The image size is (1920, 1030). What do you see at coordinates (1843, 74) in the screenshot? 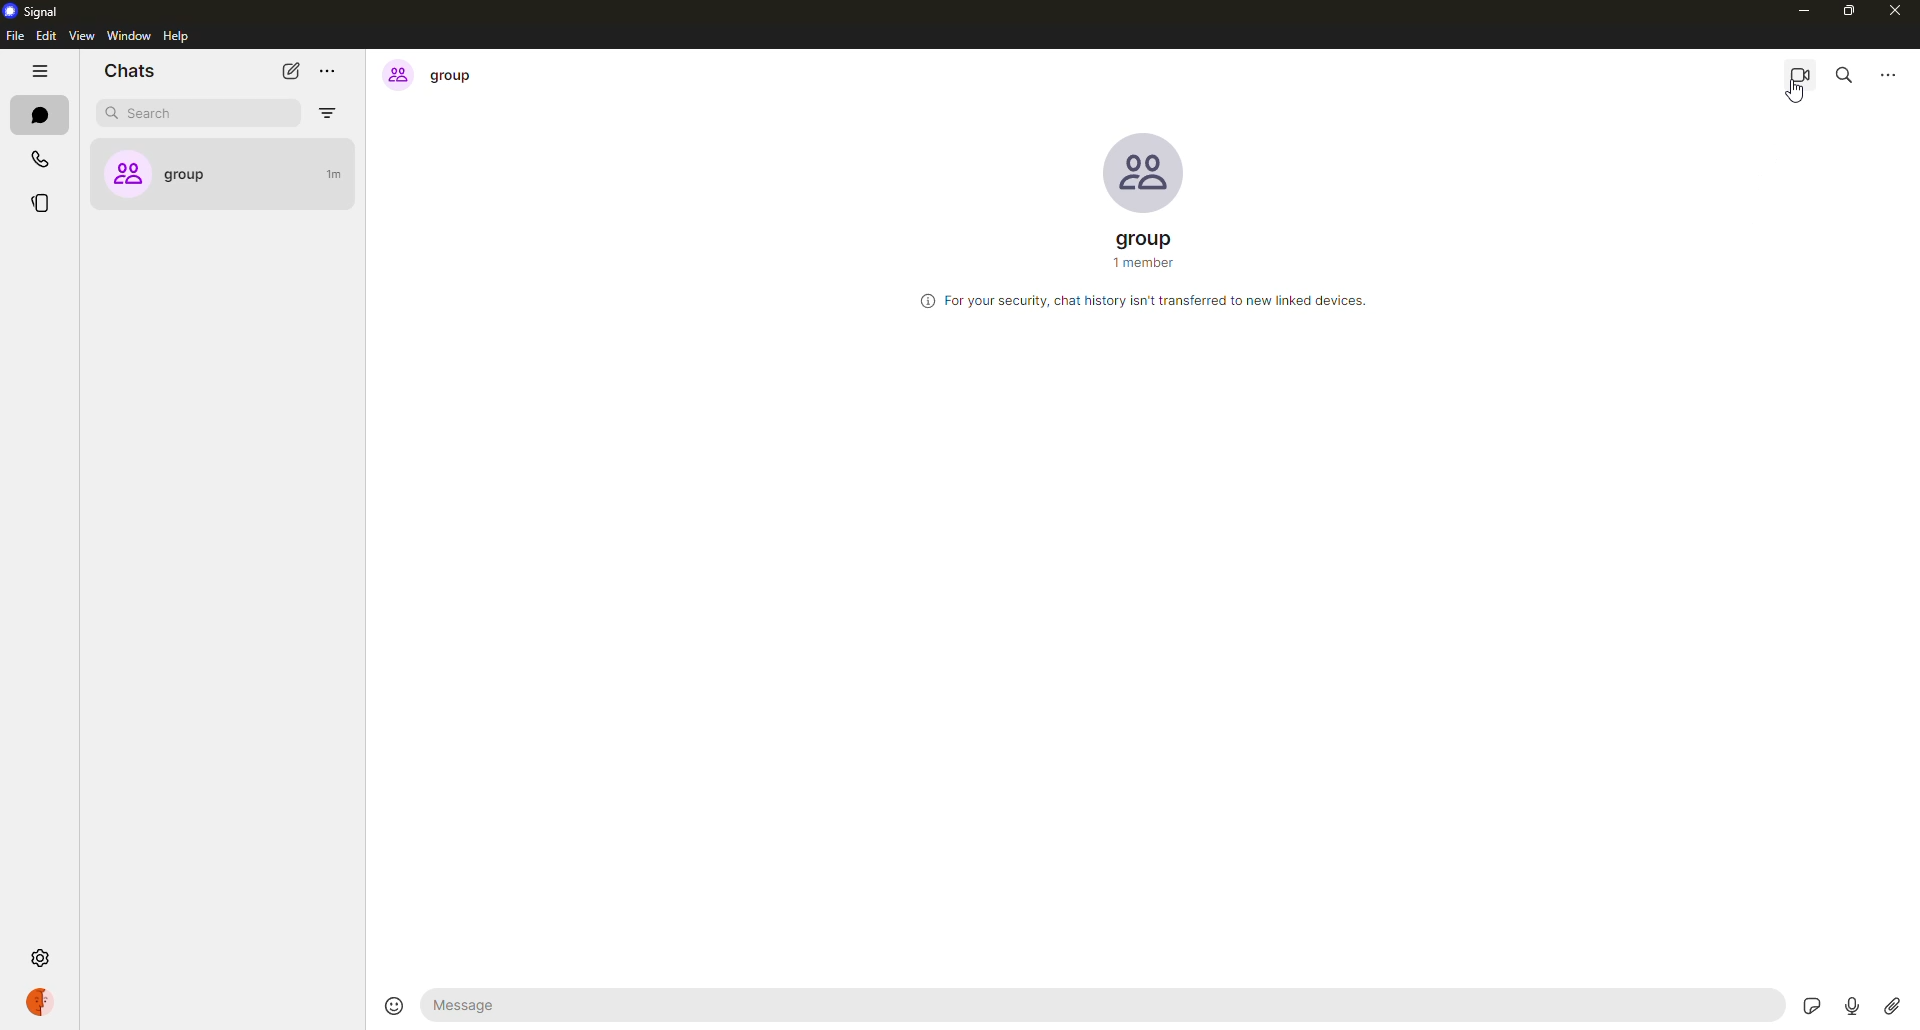
I see `search` at bounding box center [1843, 74].